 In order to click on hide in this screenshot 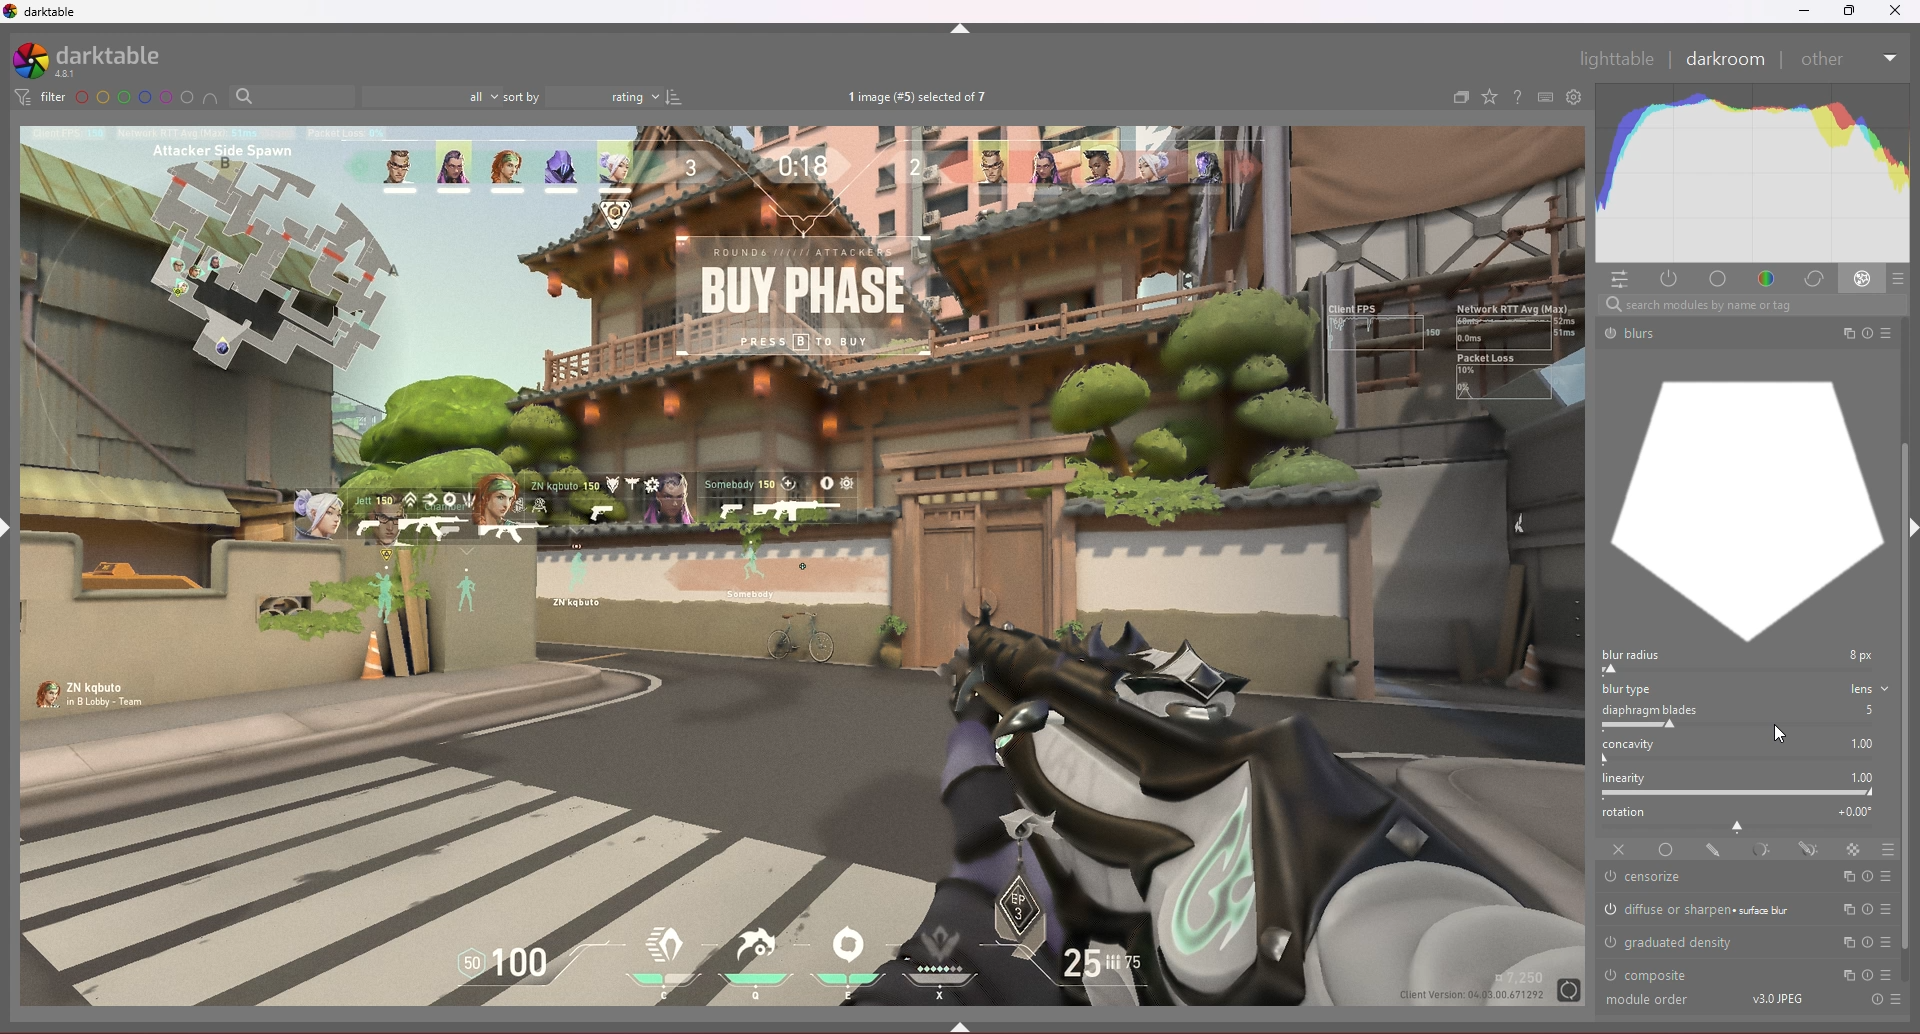, I will do `click(961, 29)`.